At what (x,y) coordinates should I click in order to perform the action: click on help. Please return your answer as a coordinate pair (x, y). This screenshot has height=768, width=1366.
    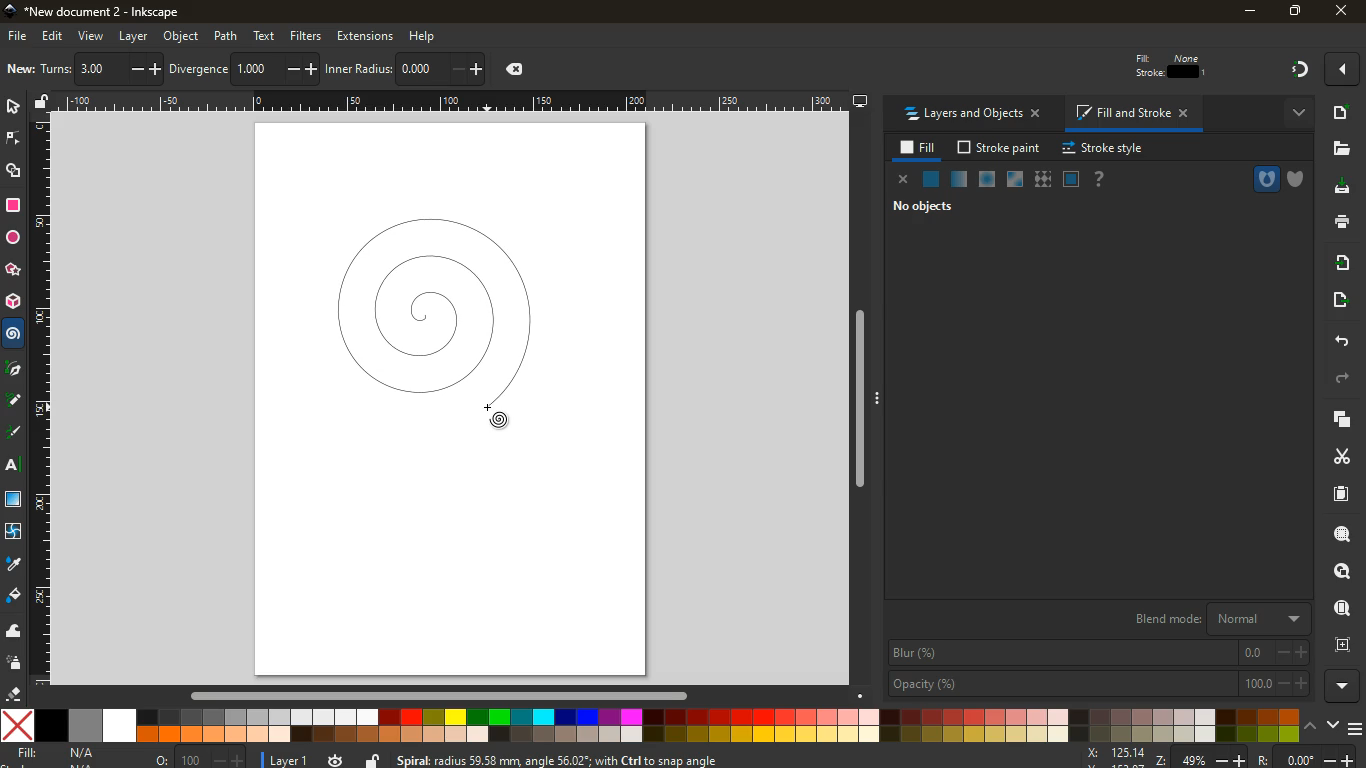
    Looking at the image, I should click on (1101, 180).